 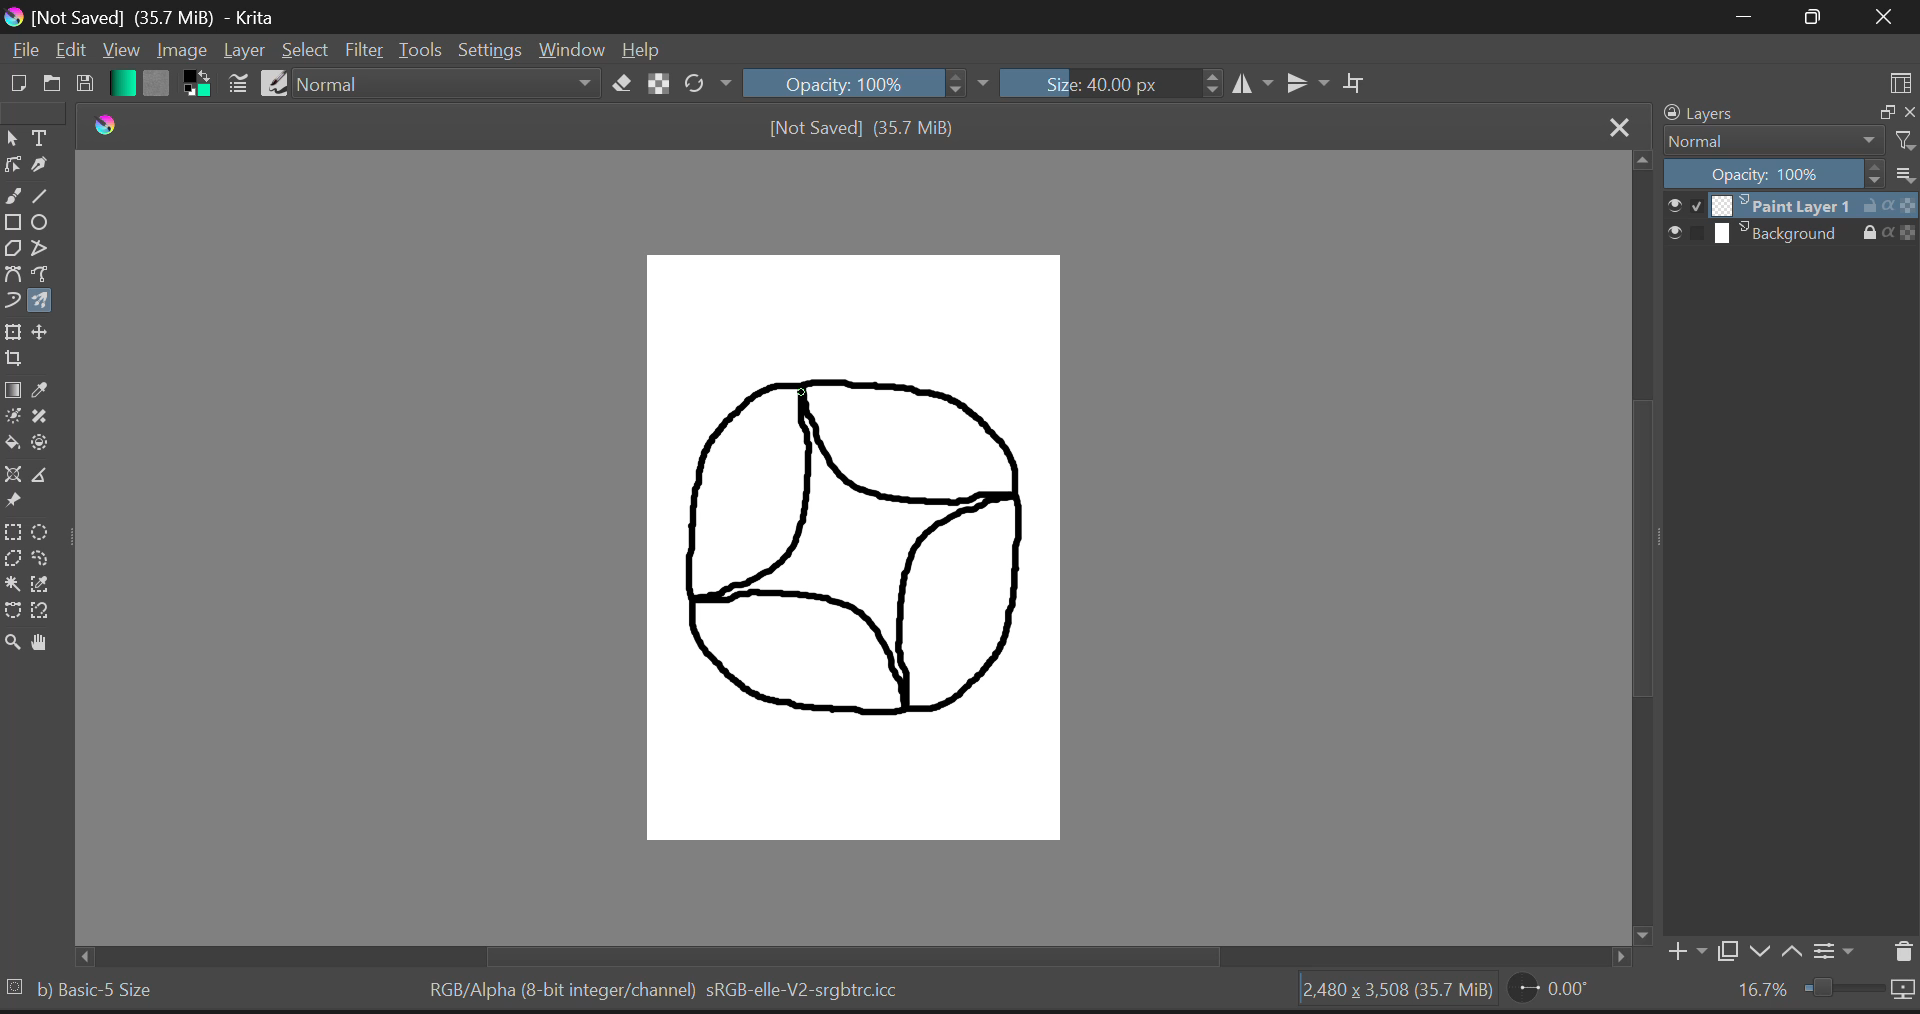 I want to click on Circular Selection, so click(x=48, y=531).